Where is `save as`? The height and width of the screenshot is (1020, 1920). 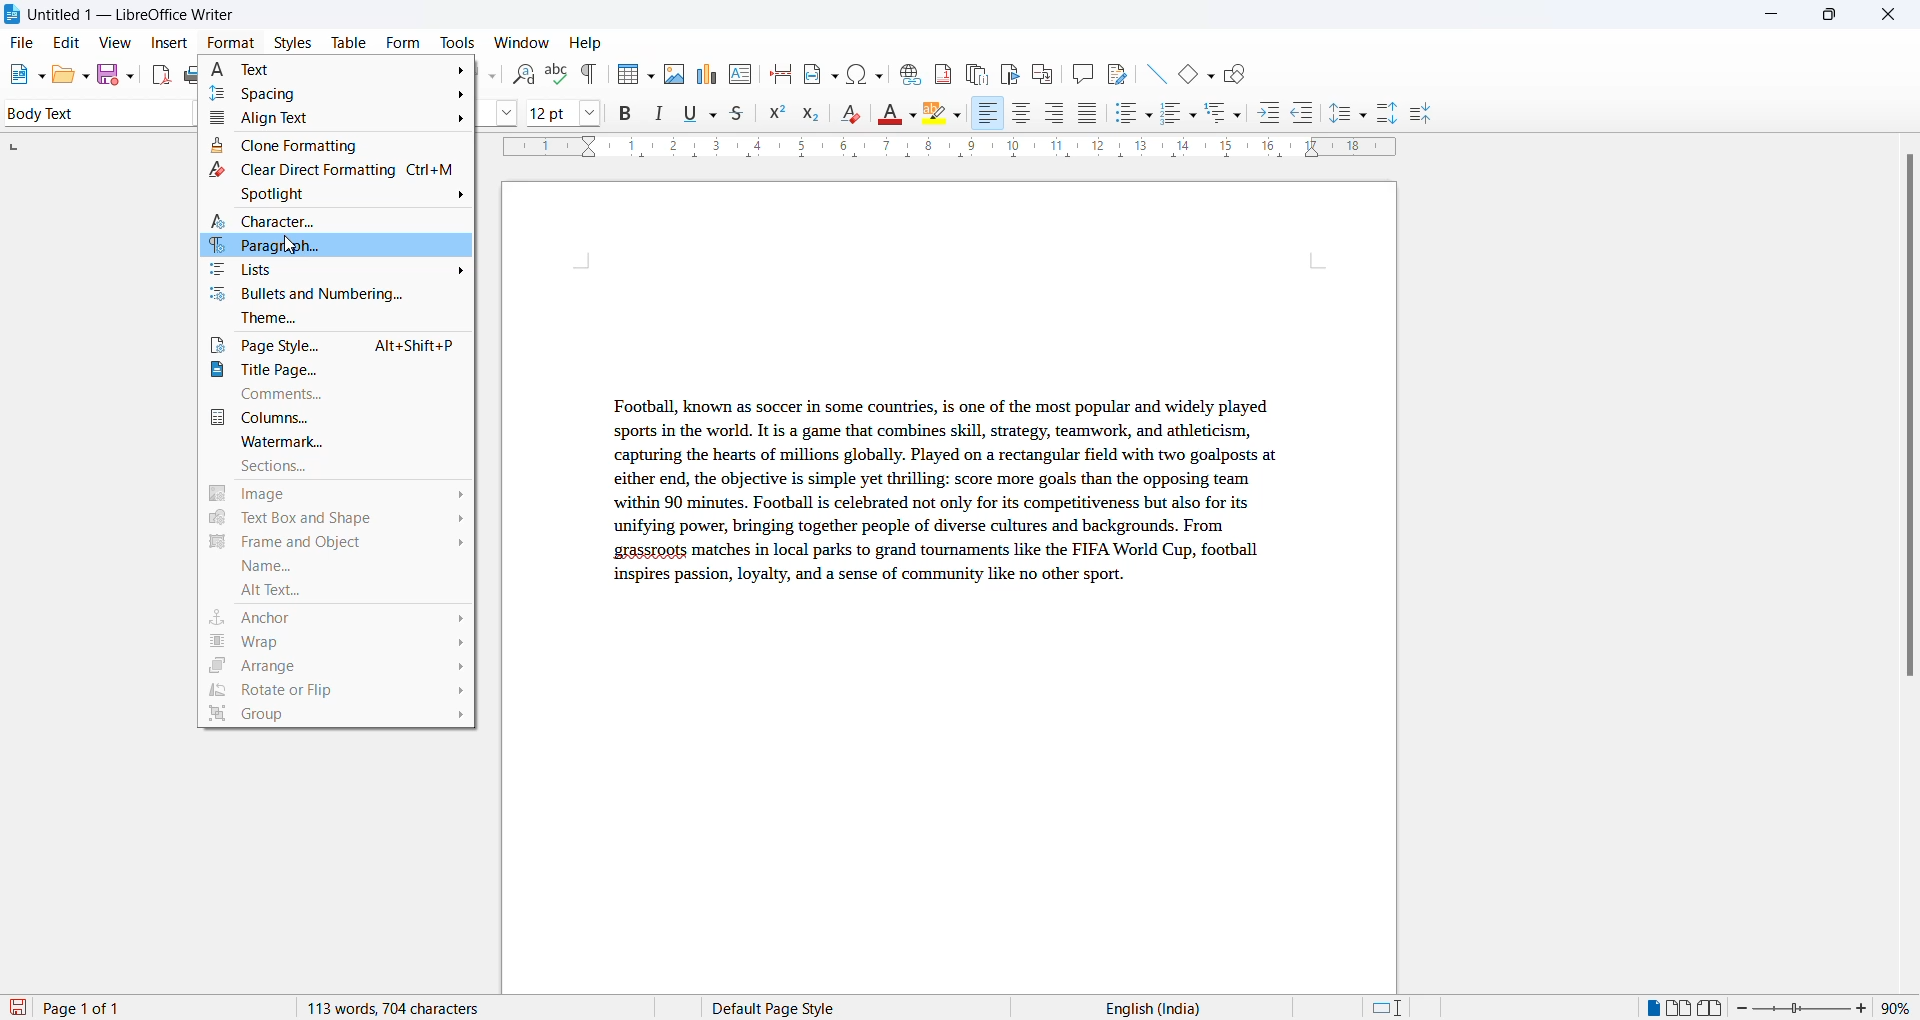
save as is located at coordinates (119, 70).